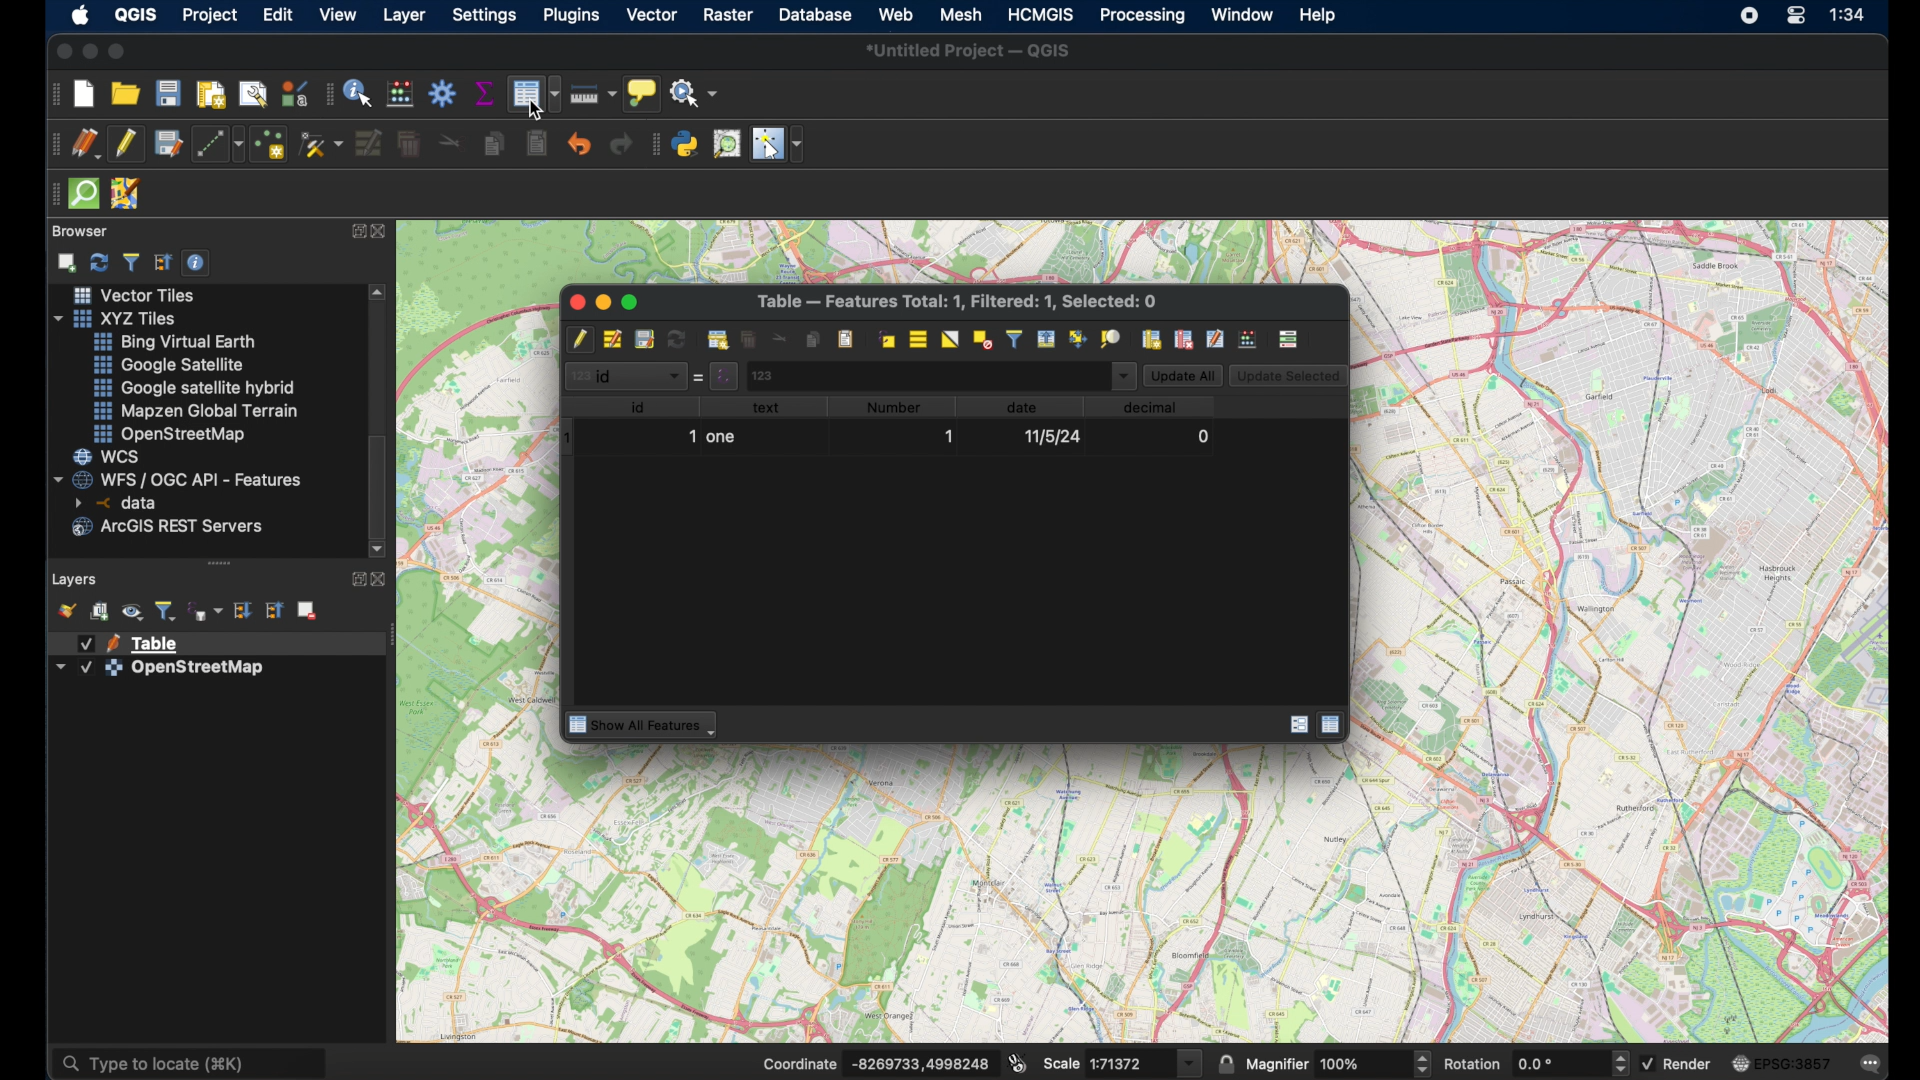  I want to click on new paint layout, so click(212, 95).